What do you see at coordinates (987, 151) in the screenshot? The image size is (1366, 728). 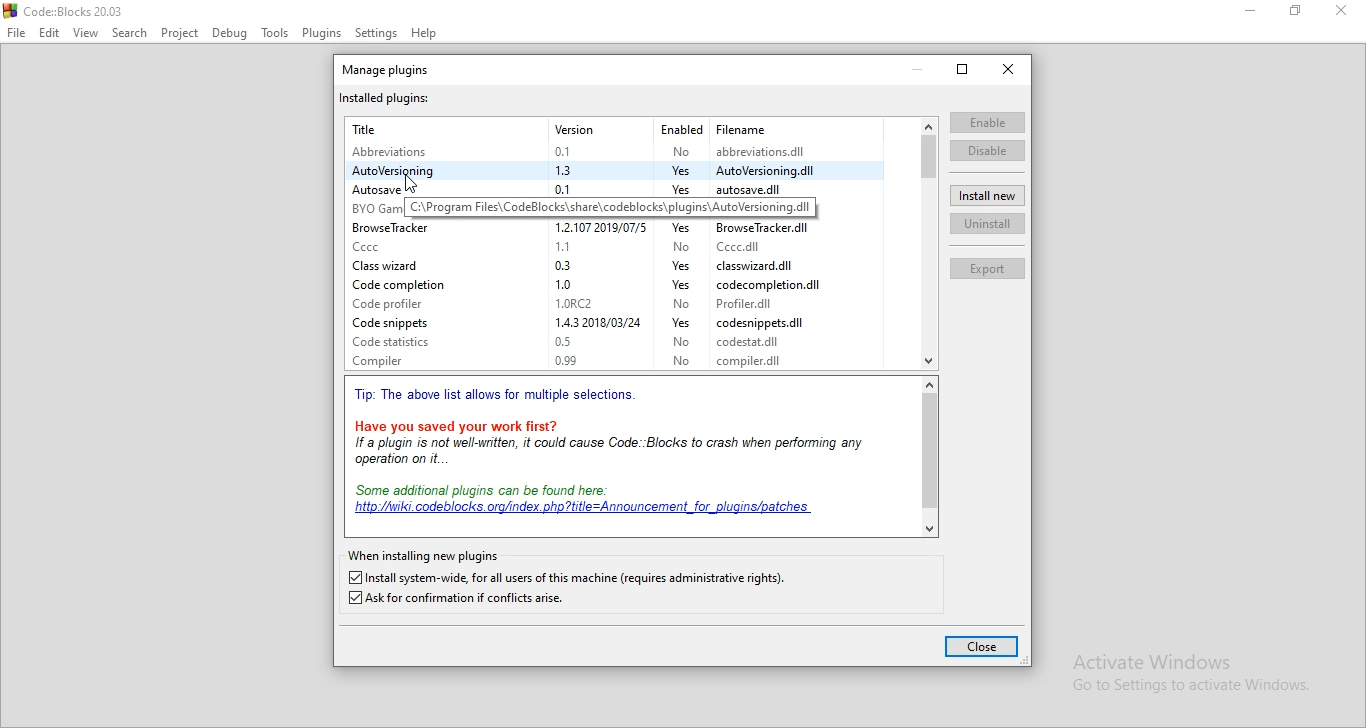 I see `disable` at bounding box center [987, 151].